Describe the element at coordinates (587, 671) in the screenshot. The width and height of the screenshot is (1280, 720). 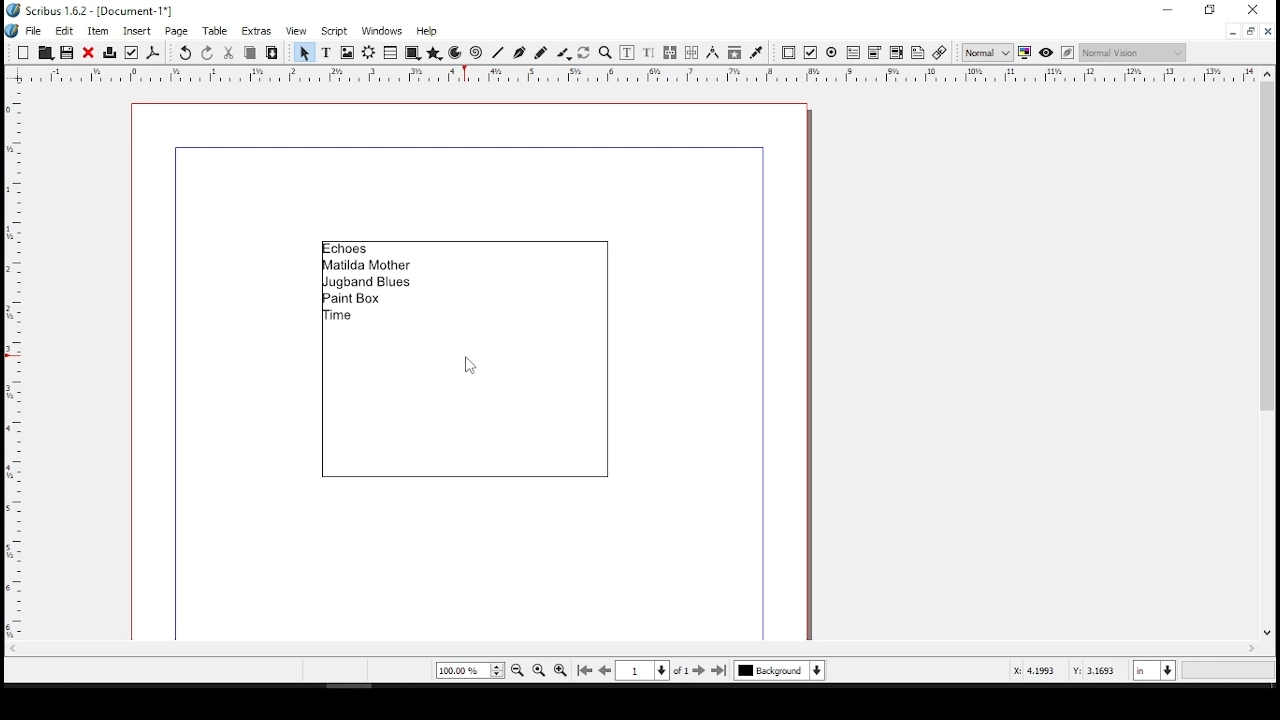
I see `first page` at that location.